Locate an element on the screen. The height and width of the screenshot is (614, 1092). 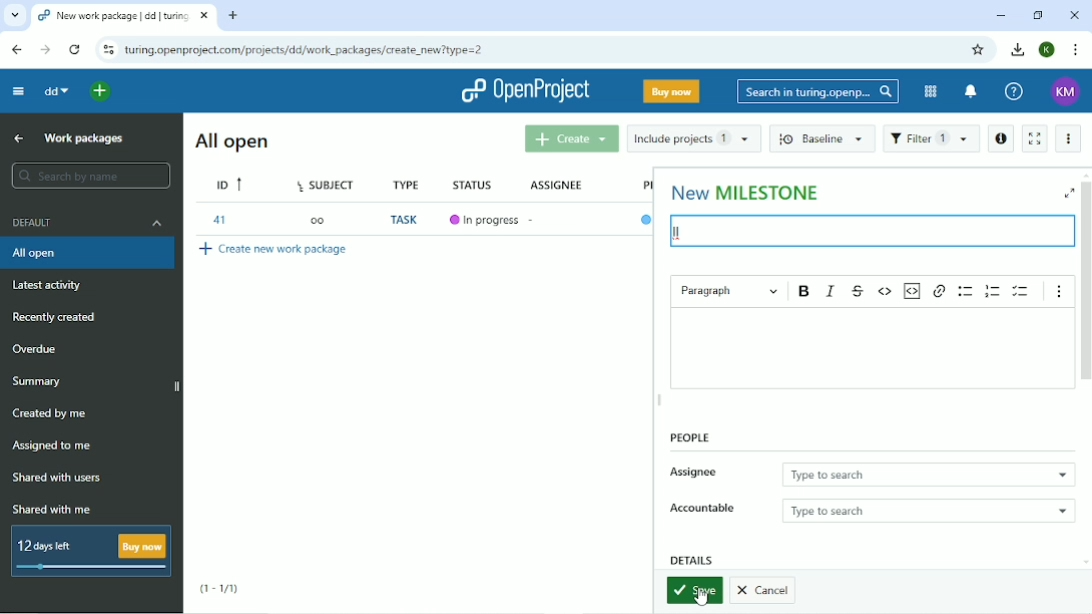
People is located at coordinates (689, 438).